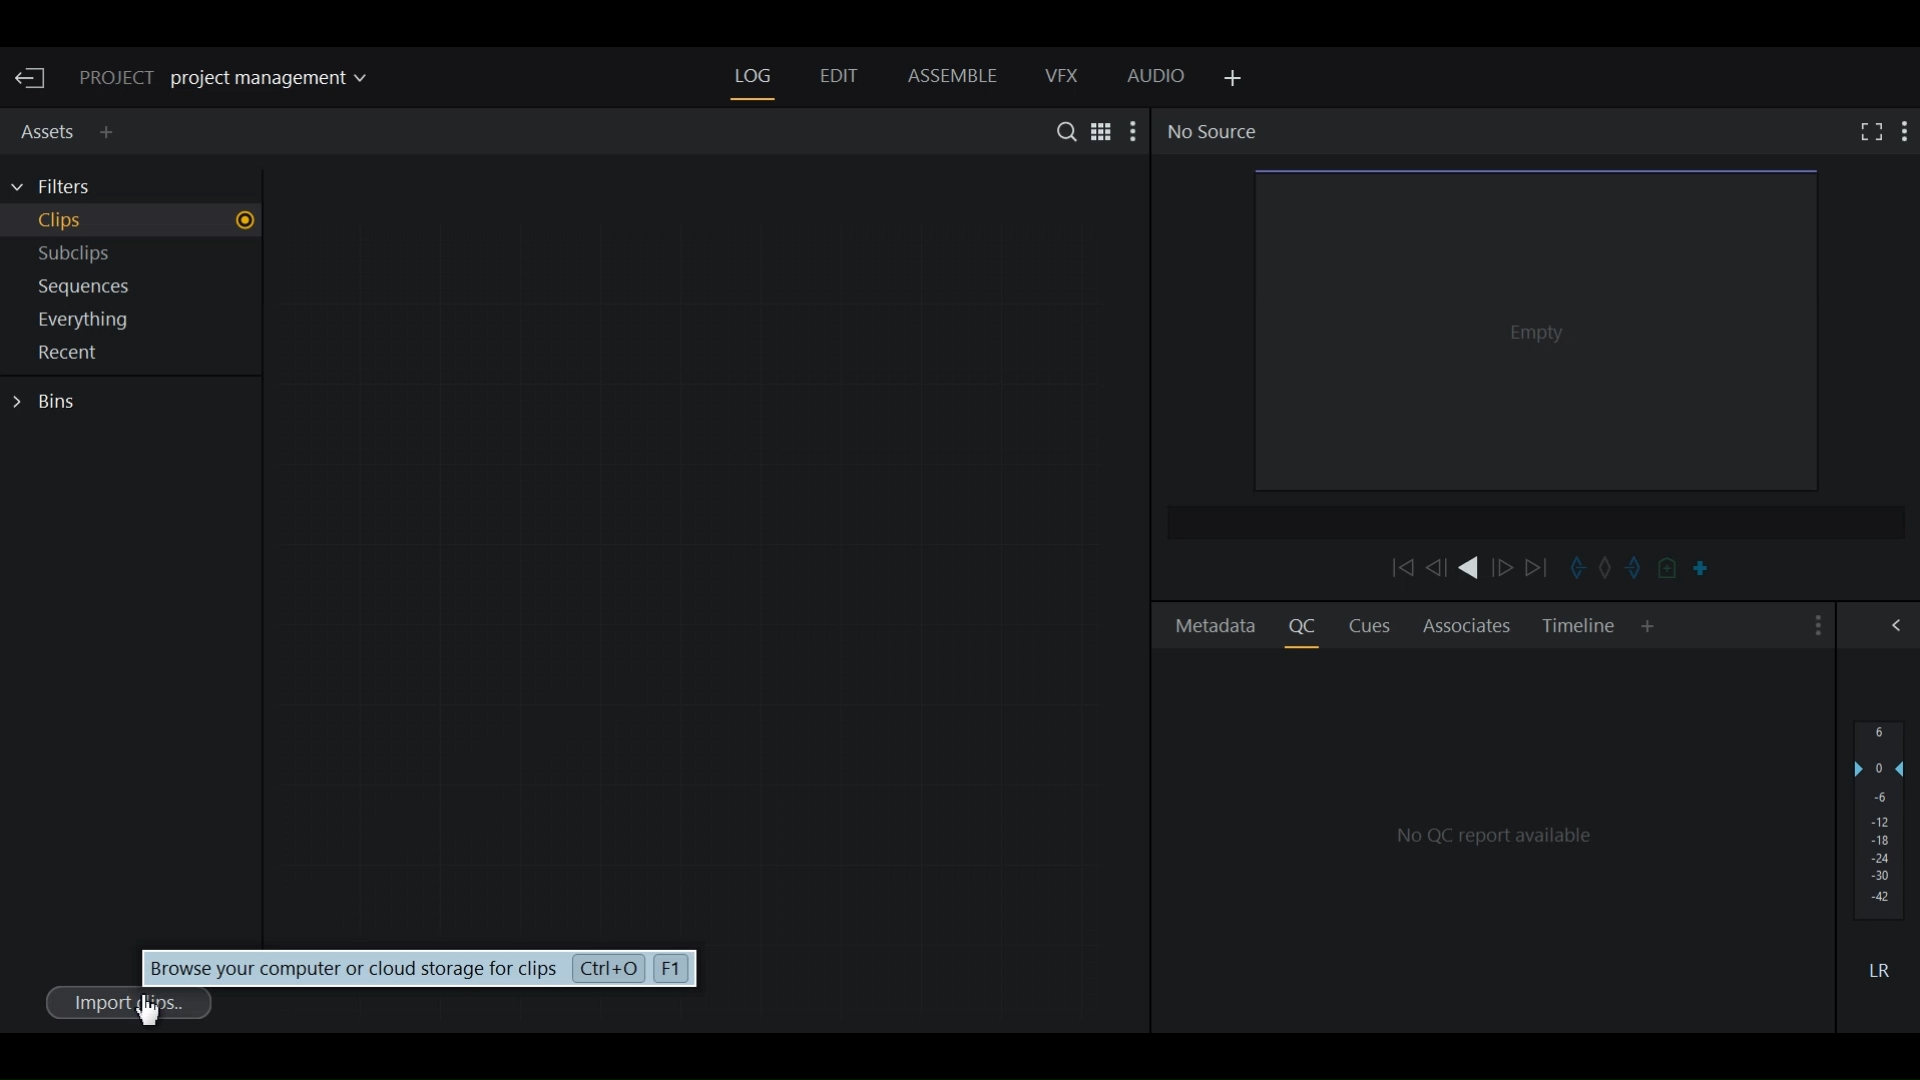 The image size is (1920, 1080). What do you see at coordinates (1063, 76) in the screenshot?
I see `VFX` at bounding box center [1063, 76].